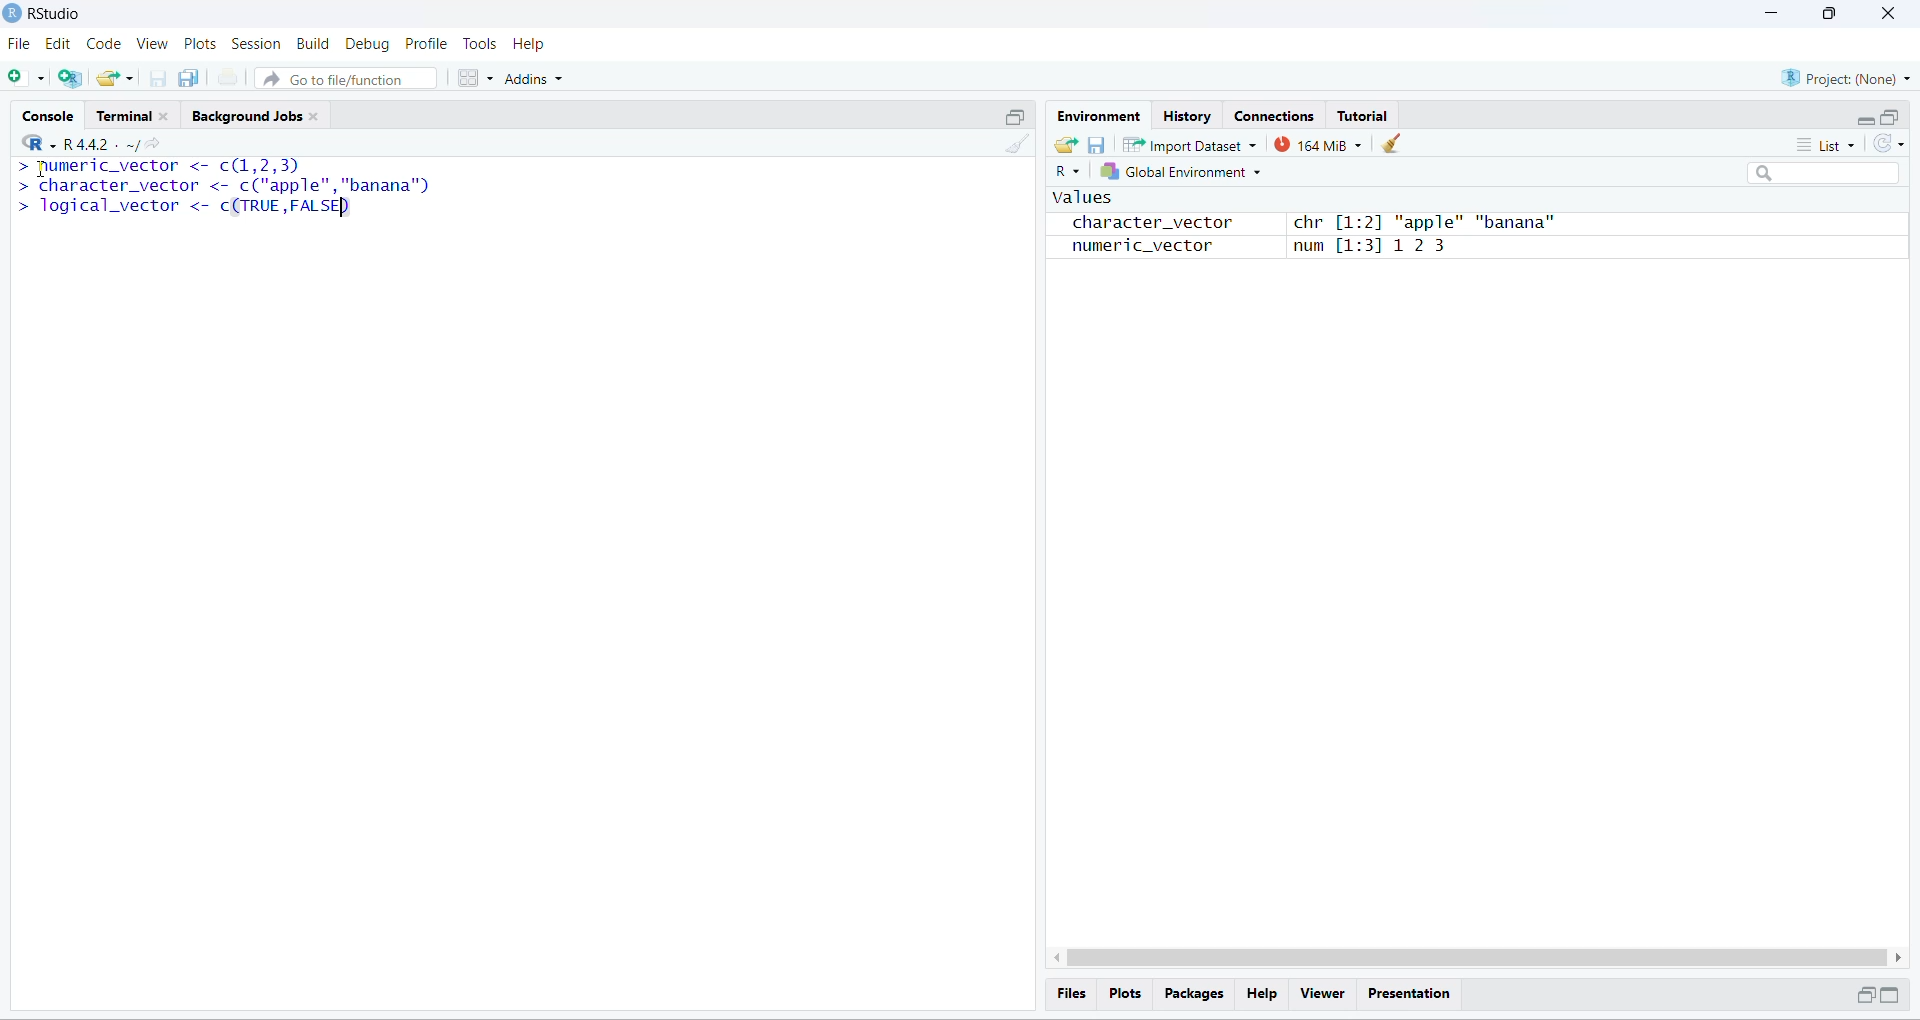 The image size is (1920, 1020). What do you see at coordinates (257, 44) in the screenshot?
I see `Session` at bounding box center [257, 44].